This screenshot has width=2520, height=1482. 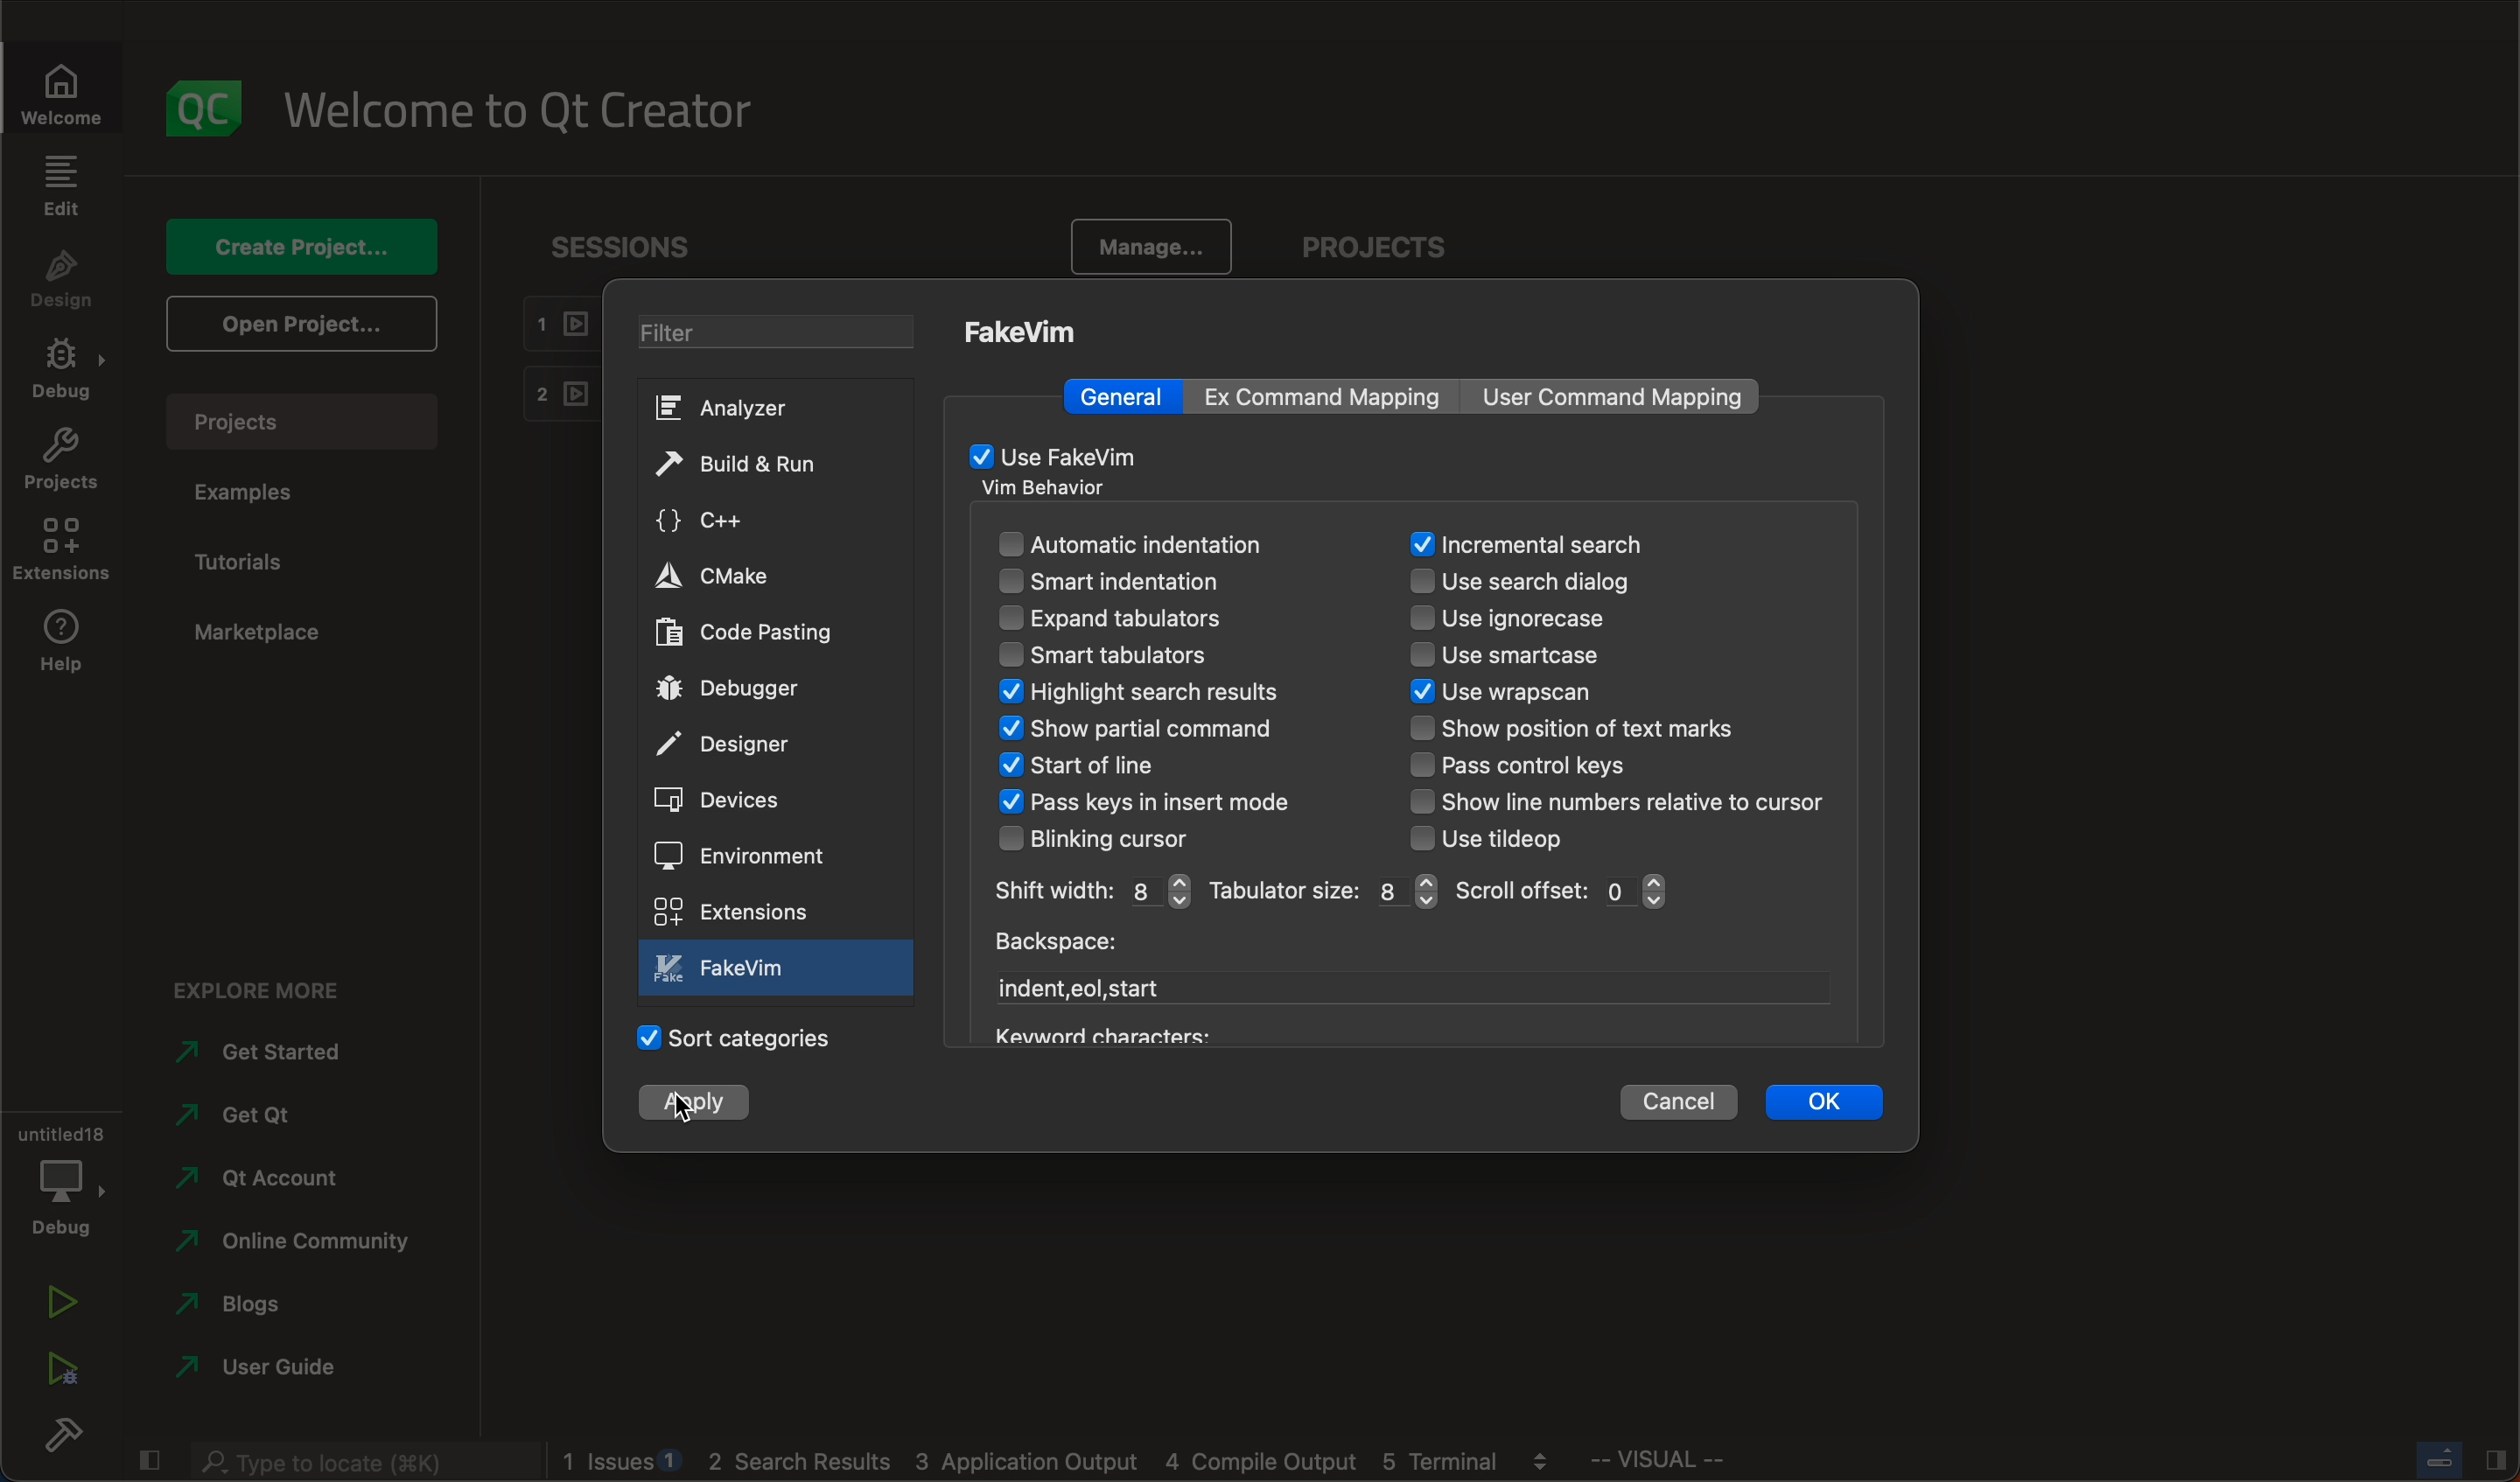 I want to click on sessions, so click(x=629, y=245).